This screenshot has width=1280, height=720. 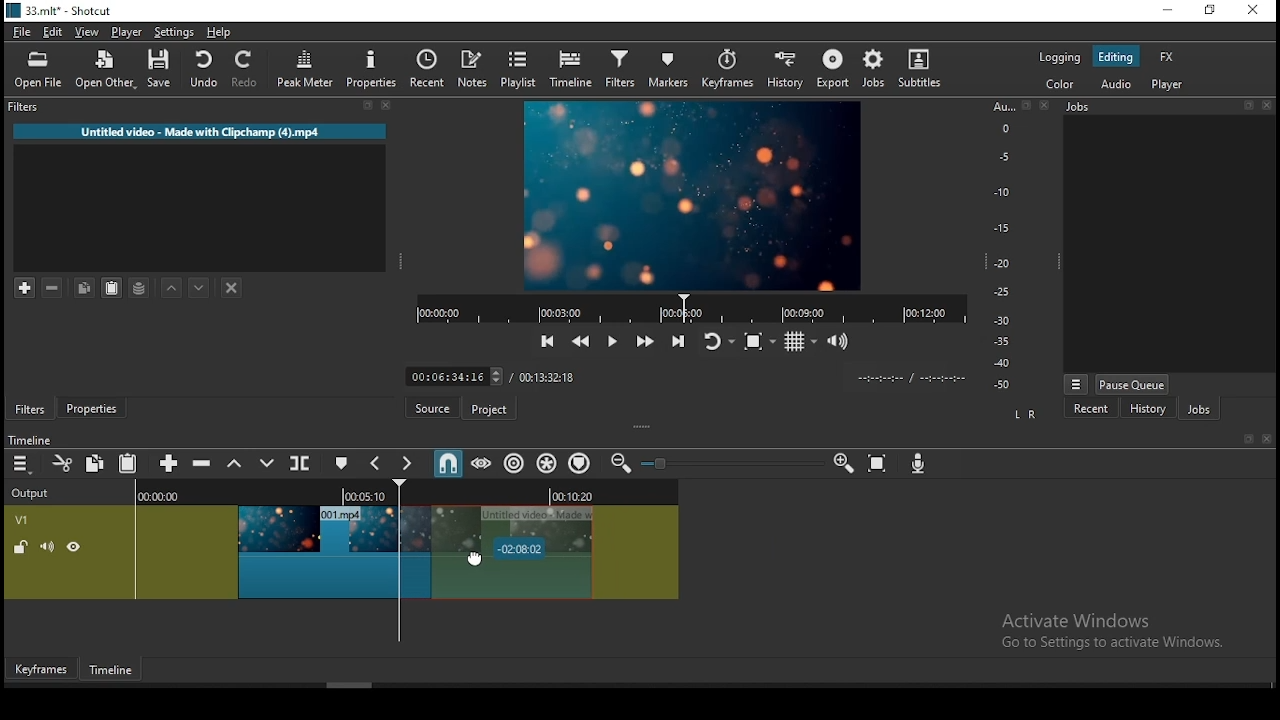 What do you see at coordinates (1060, 57) in the screenshot?
I see `color` at bounding box center [1060, 57].